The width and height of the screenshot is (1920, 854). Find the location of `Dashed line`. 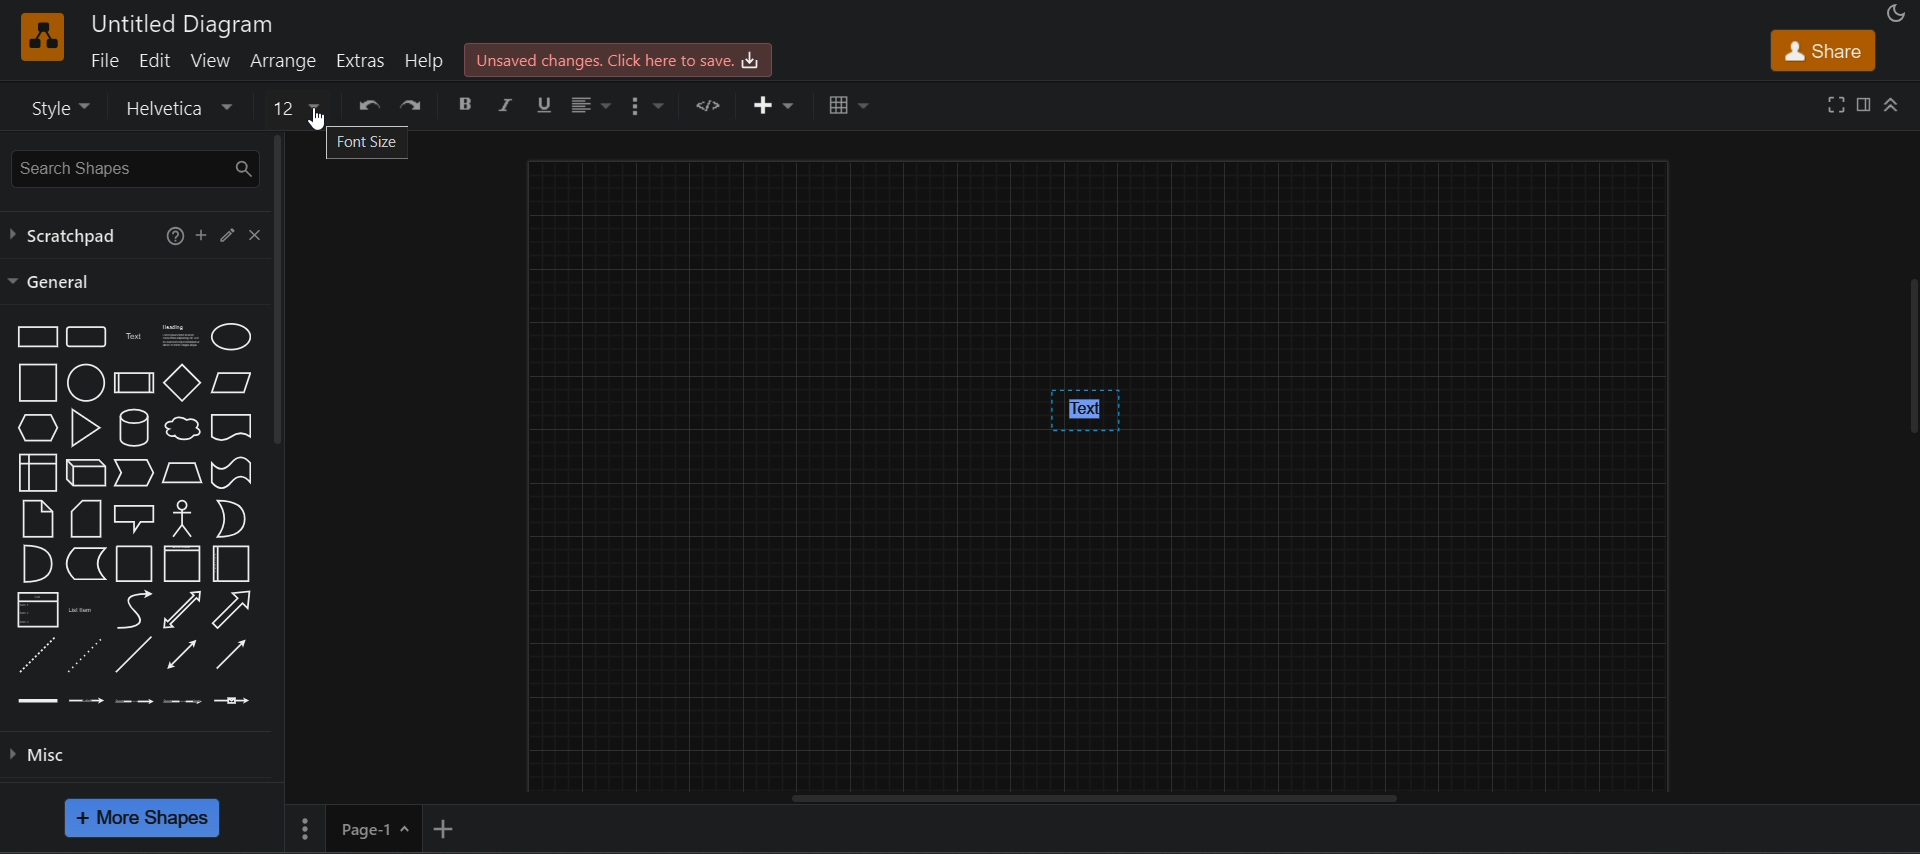

Dashed line is located at coordinates (37, 654).